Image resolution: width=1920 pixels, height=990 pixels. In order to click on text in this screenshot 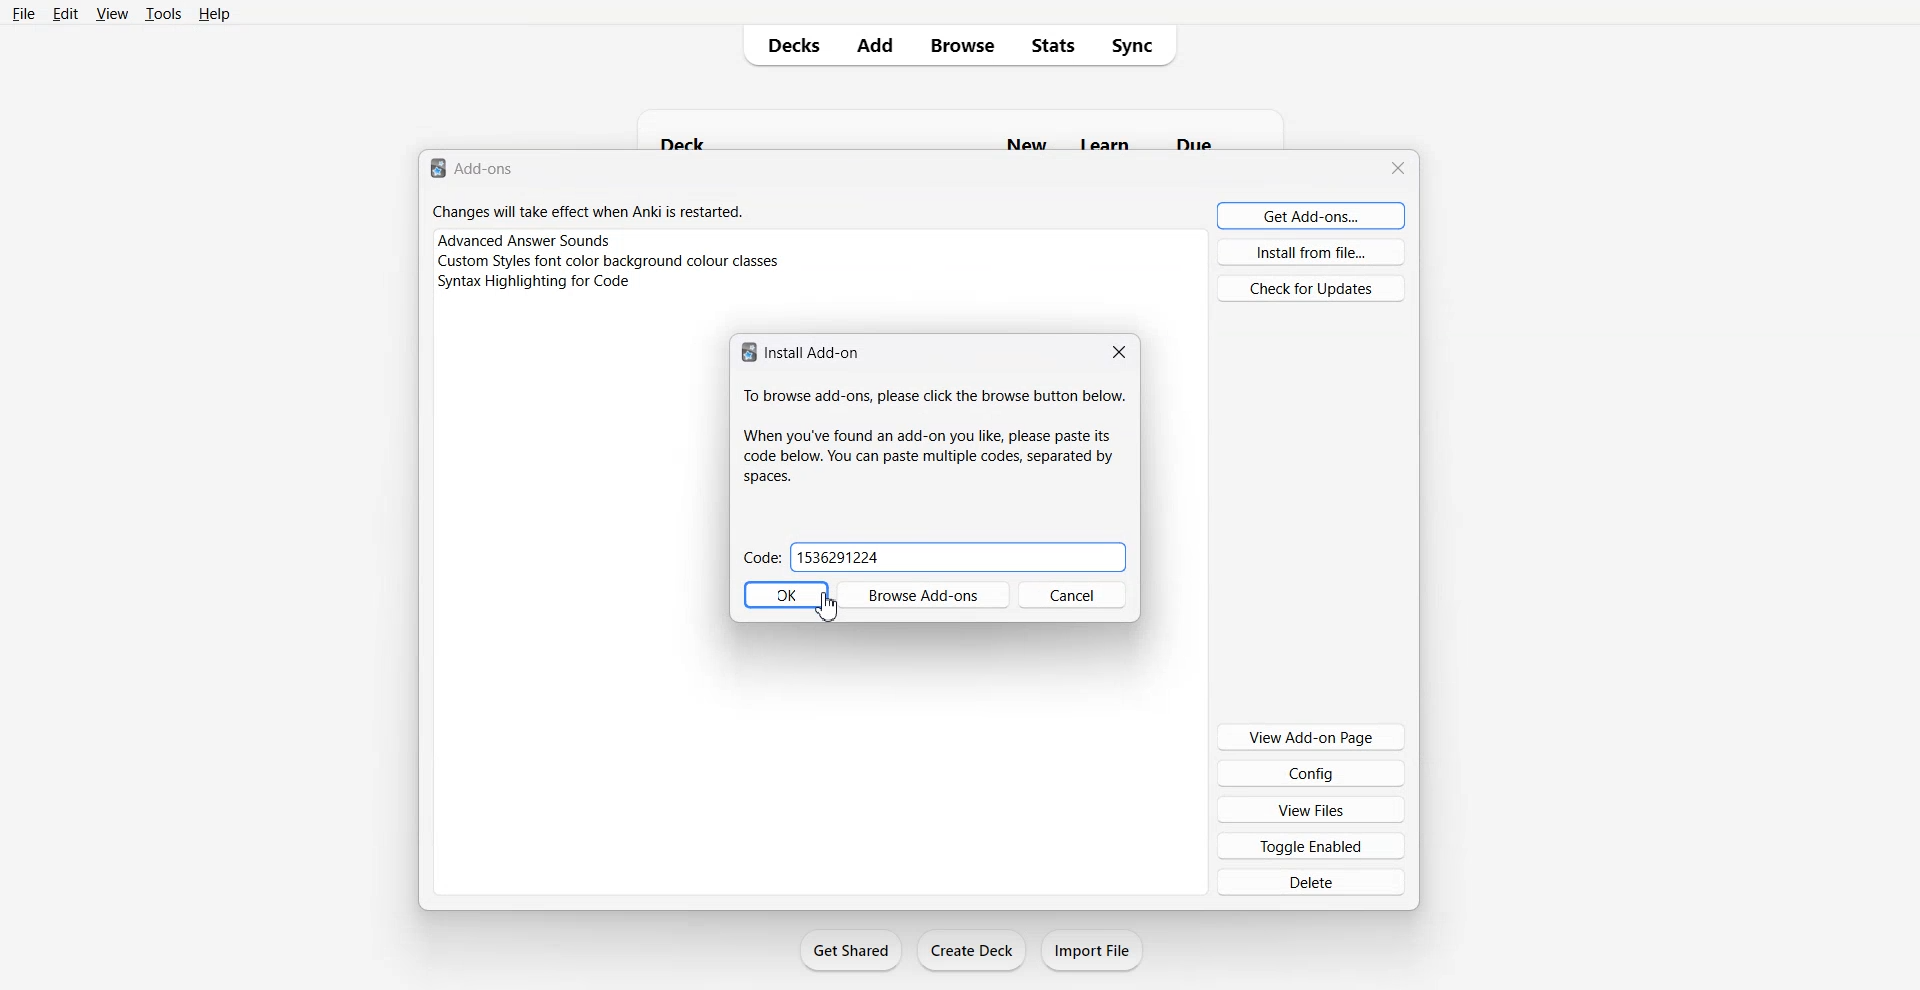, I will do `click(936, 398)`.